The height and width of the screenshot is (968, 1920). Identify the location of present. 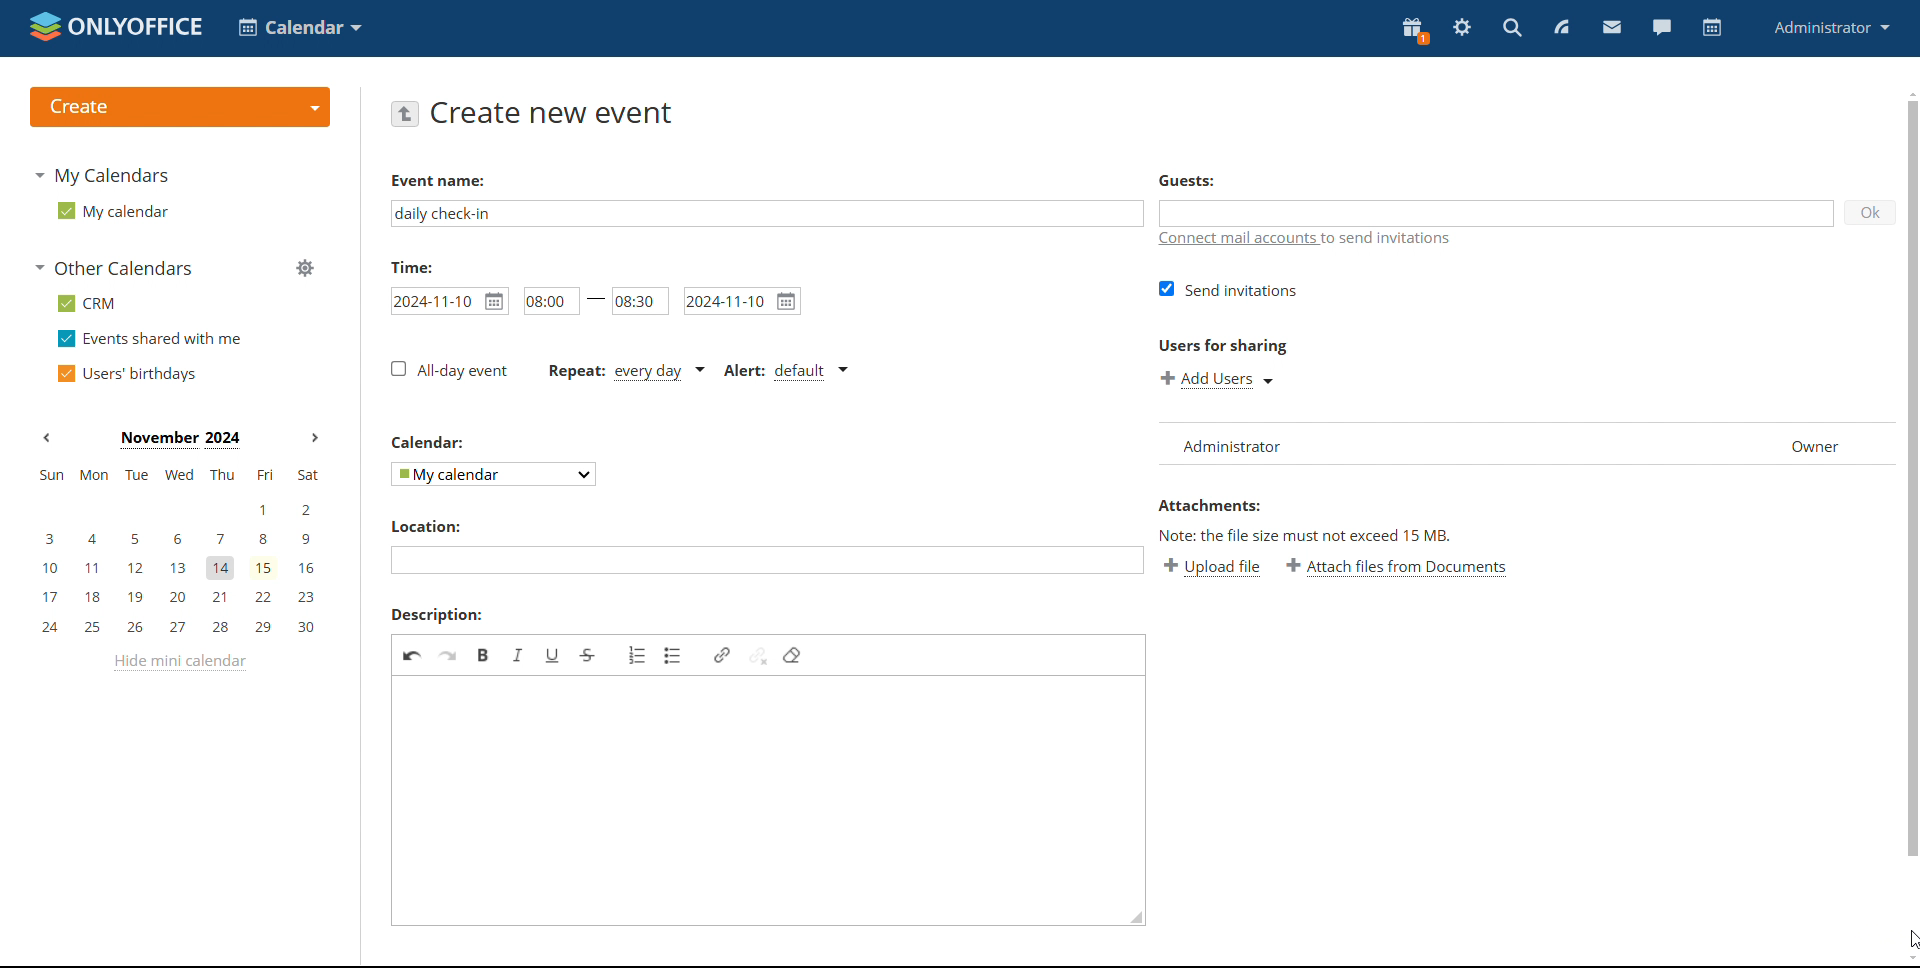
(1413, 30).